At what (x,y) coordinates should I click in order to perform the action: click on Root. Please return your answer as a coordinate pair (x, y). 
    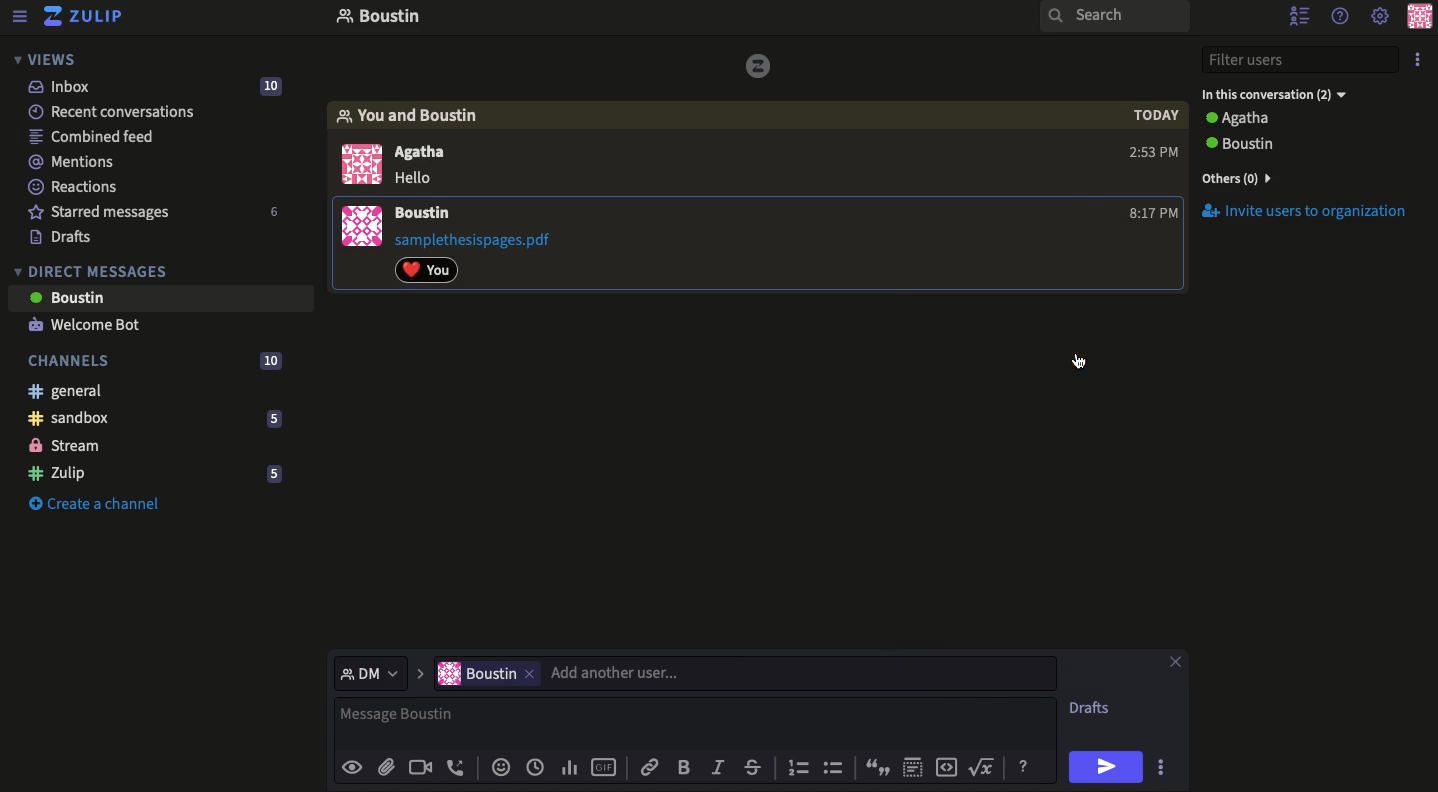
    Looking at the image, I should click on (983, 767).